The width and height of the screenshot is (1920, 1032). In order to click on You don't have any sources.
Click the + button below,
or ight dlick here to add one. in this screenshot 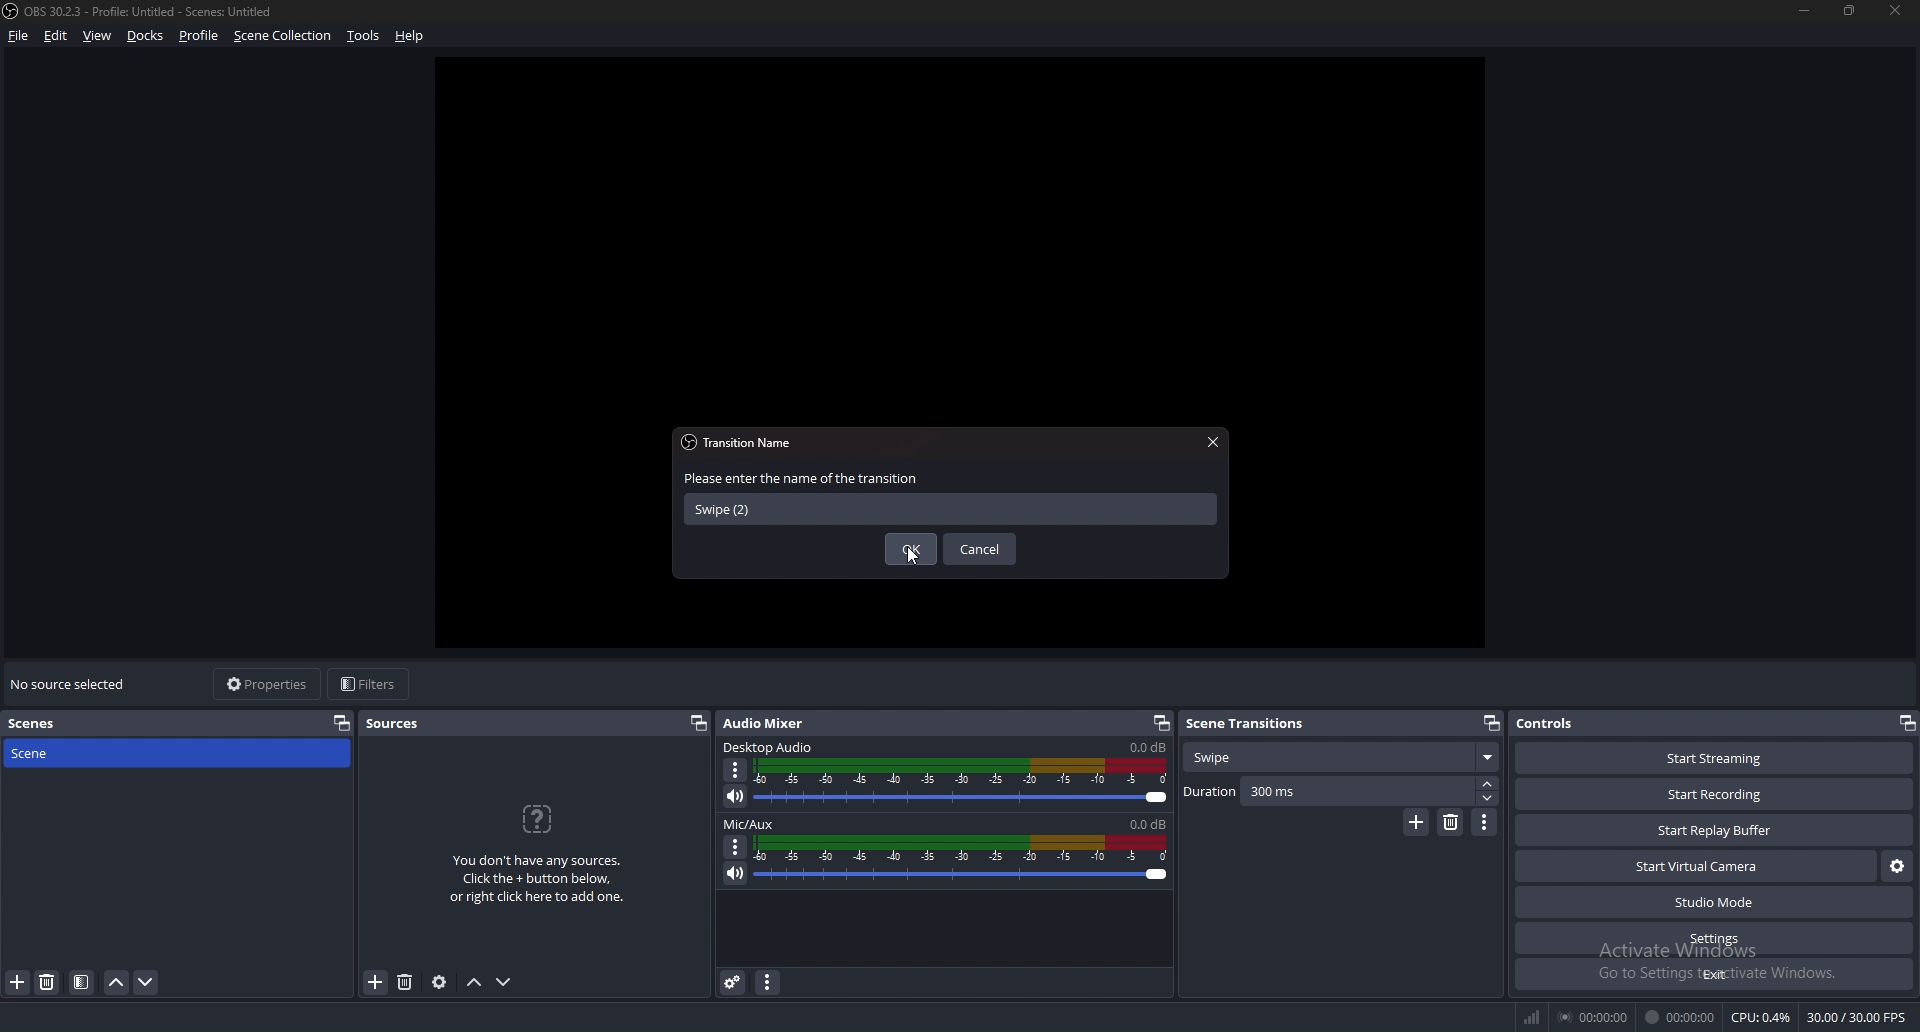, I will do `click(537, 854)`.